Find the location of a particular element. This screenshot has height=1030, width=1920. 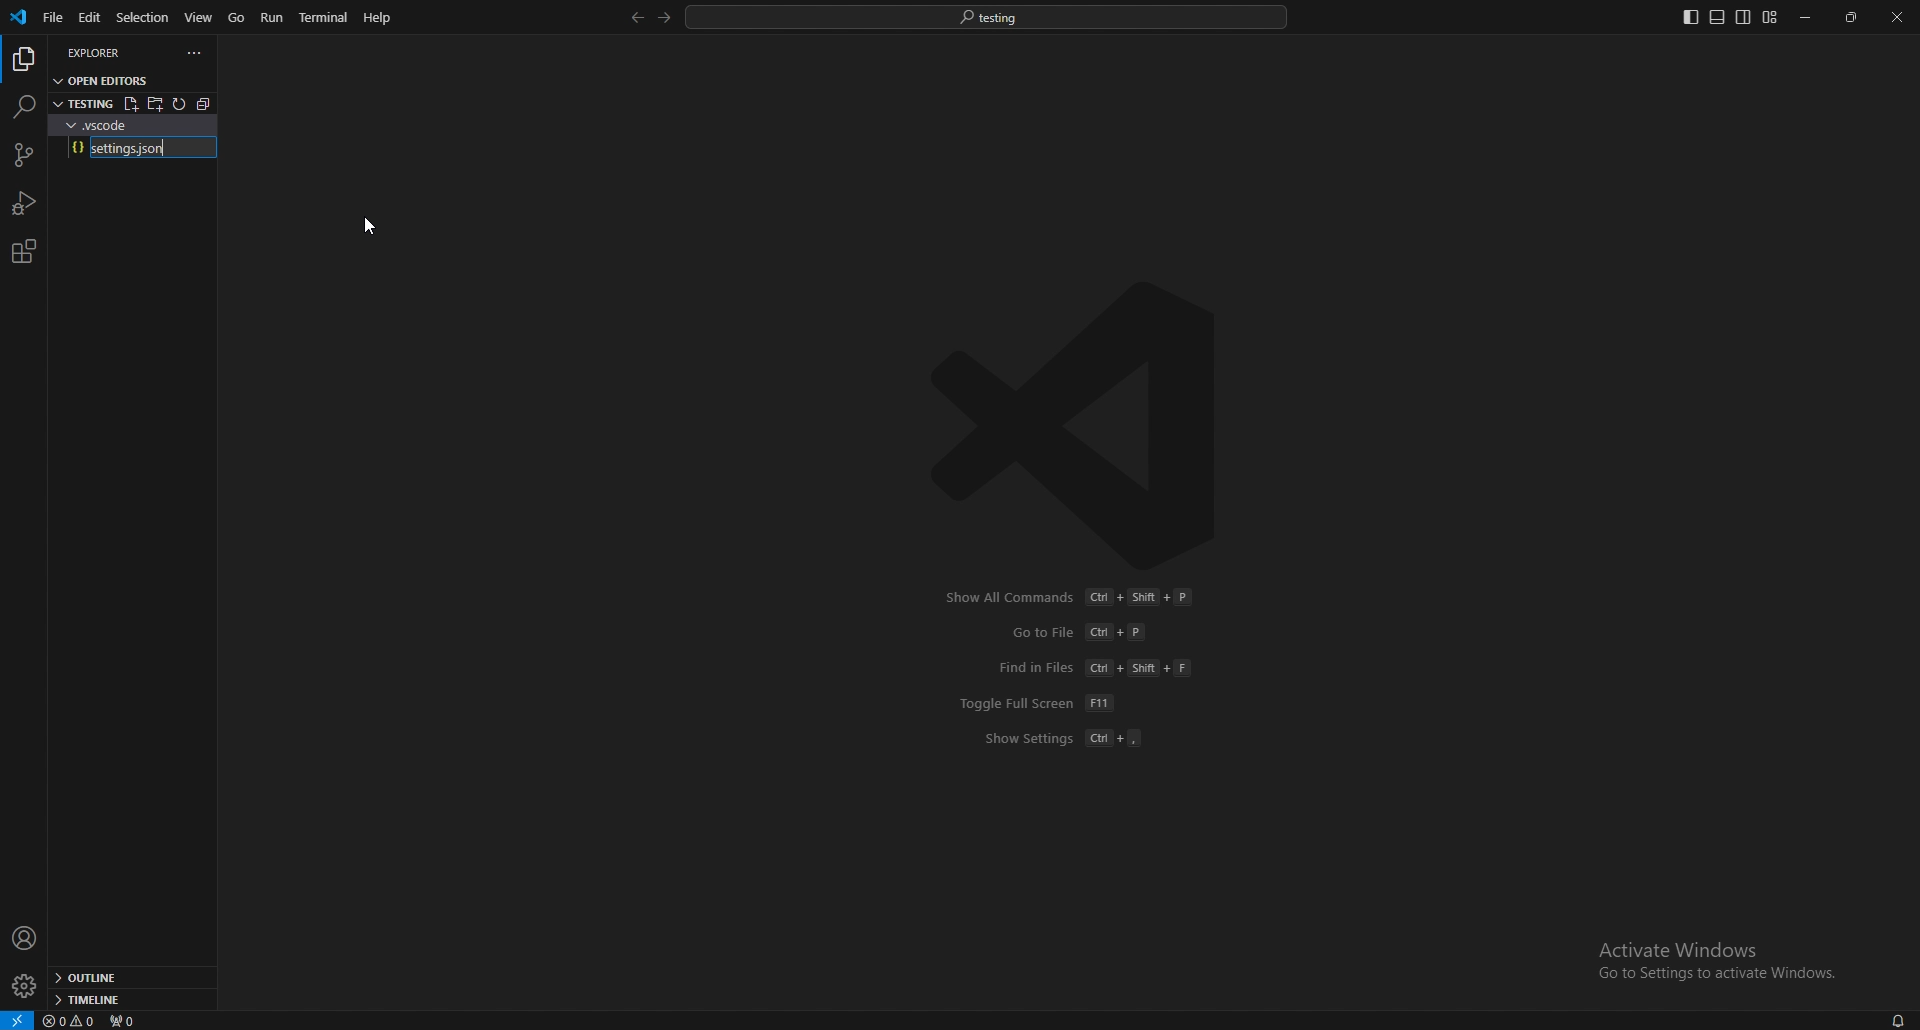

selection is located at coordinates (142, 16).